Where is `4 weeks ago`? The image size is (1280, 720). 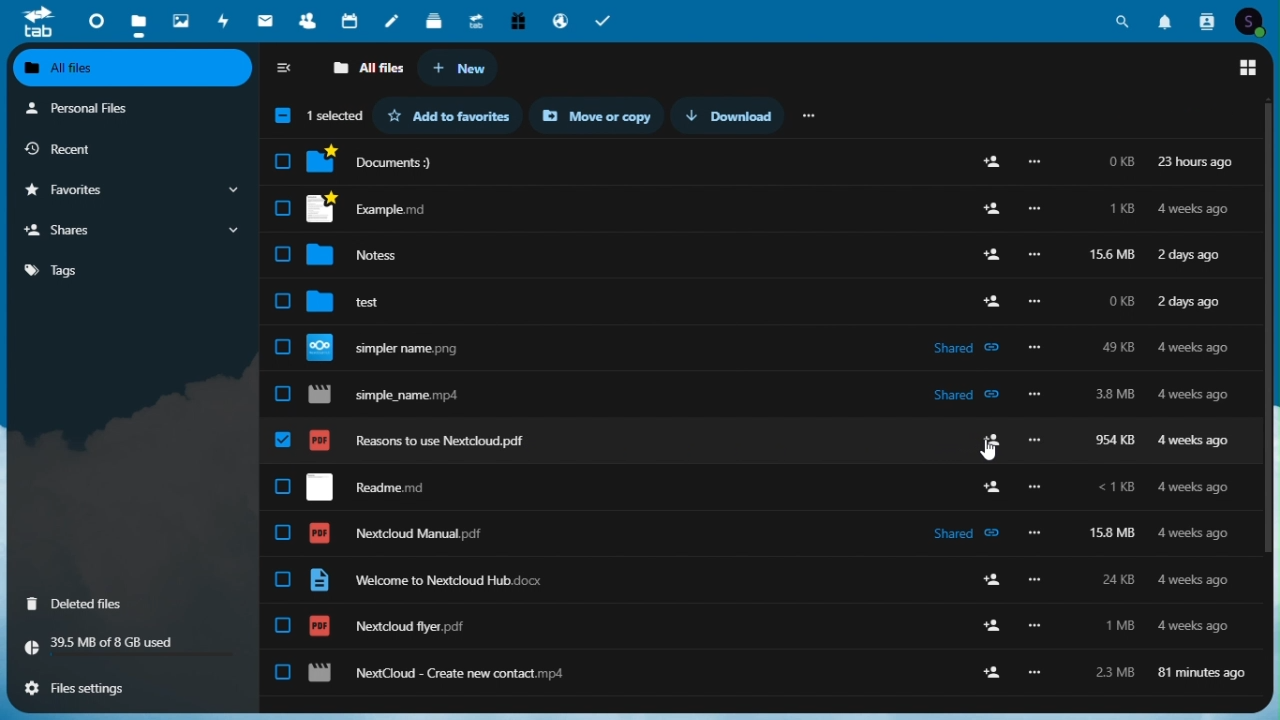
4 weeks ago is located at coordinates (1192, 534).